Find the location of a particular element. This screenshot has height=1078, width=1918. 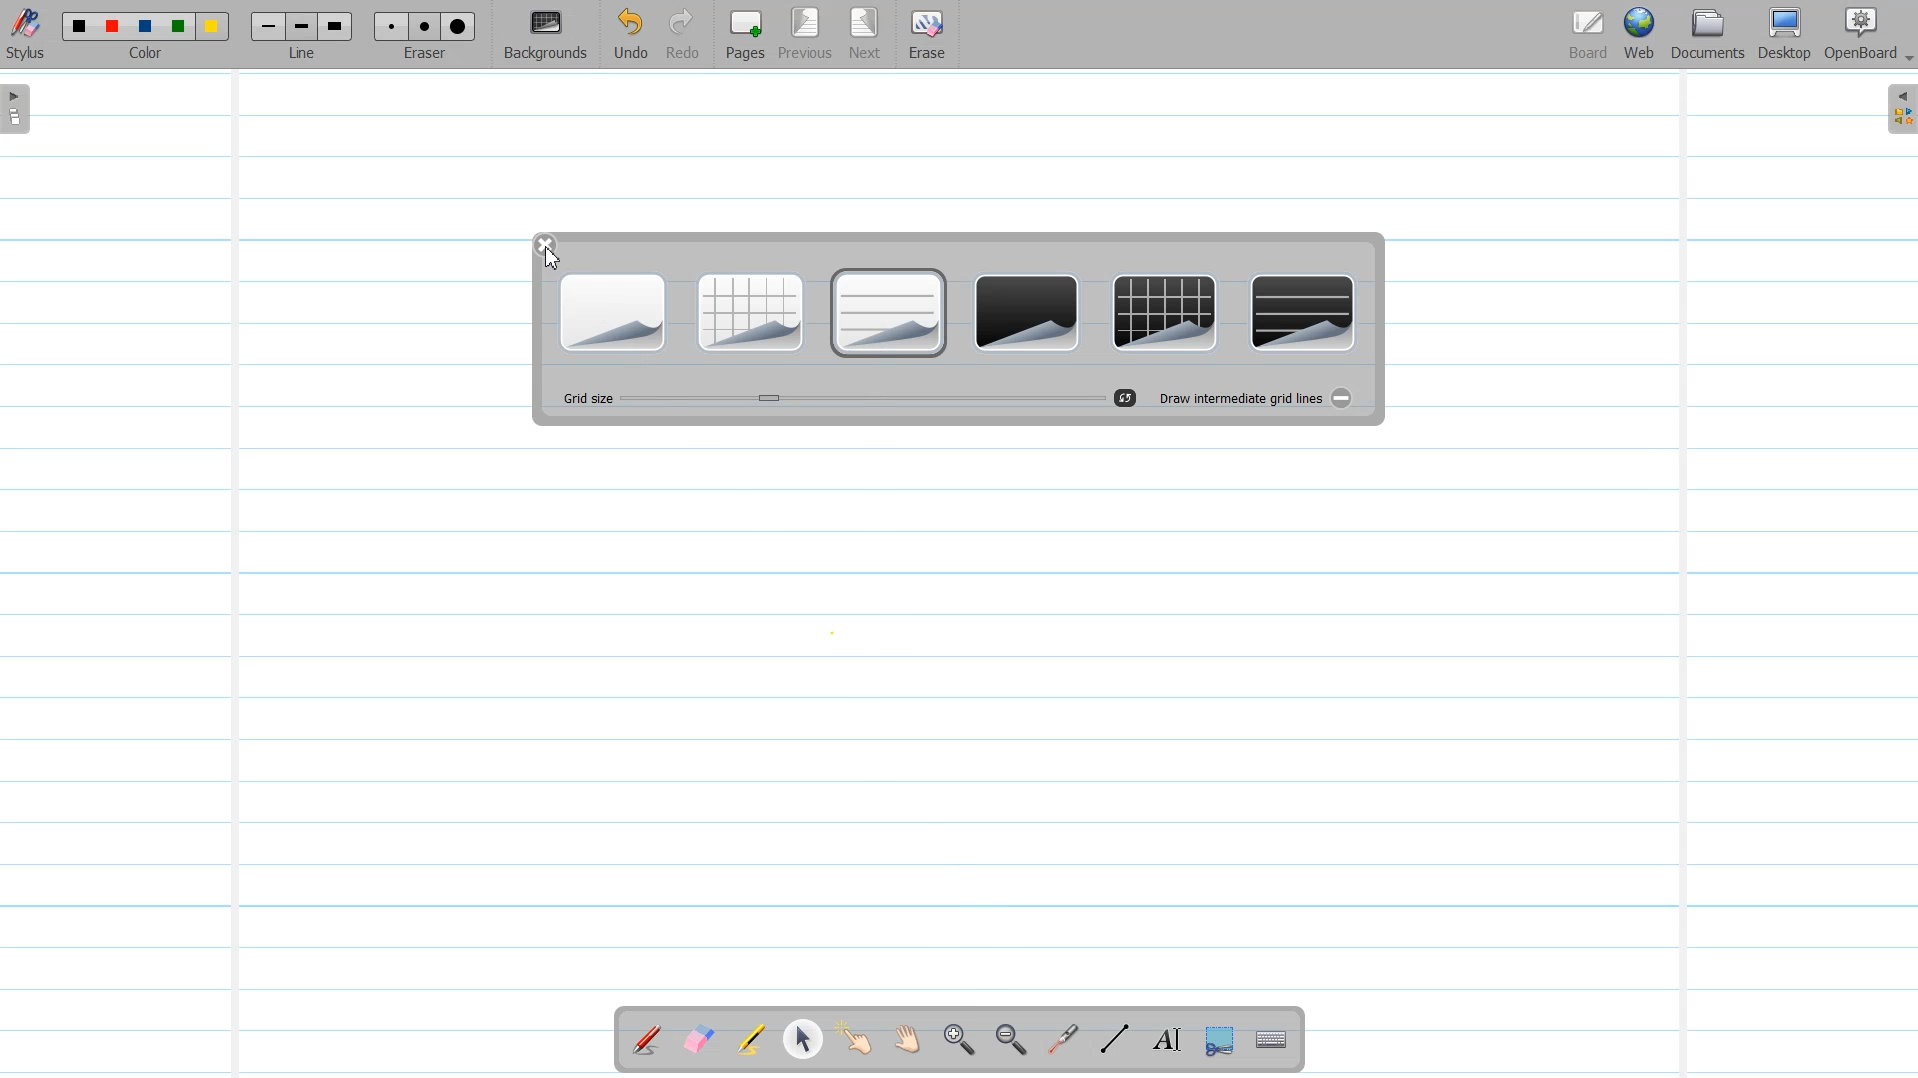

Redo is located at coordinates (683, 35).